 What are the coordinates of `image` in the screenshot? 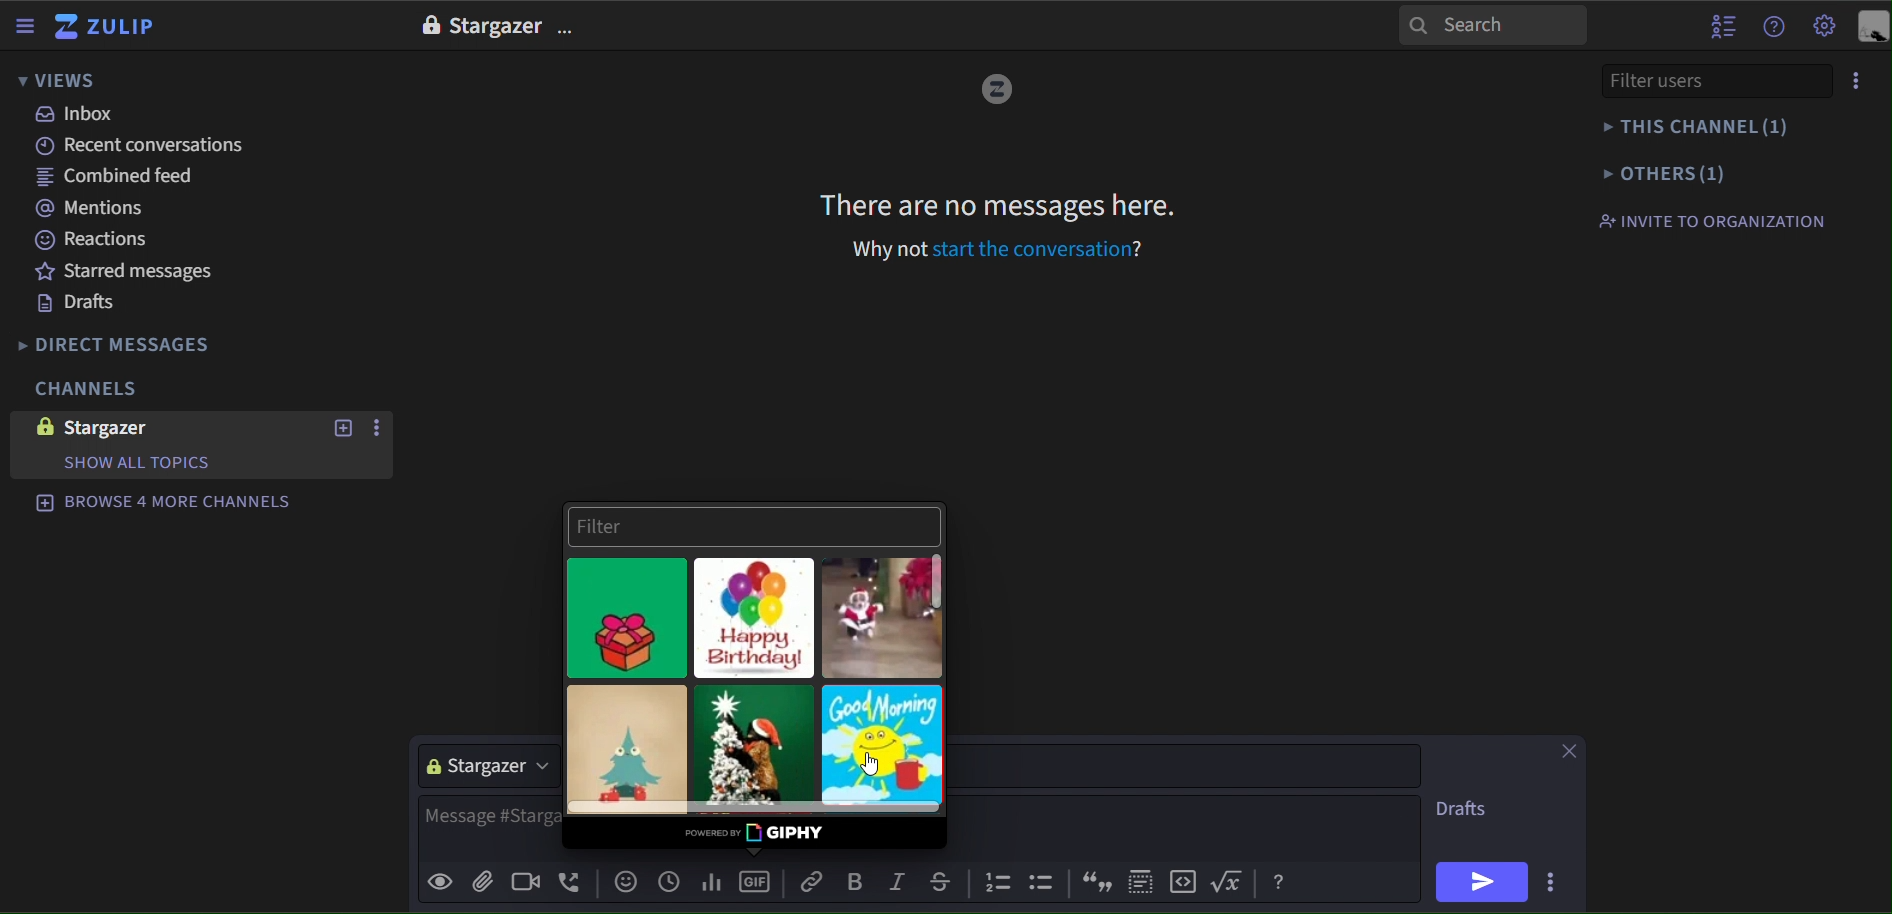 It's located at (754, 618).